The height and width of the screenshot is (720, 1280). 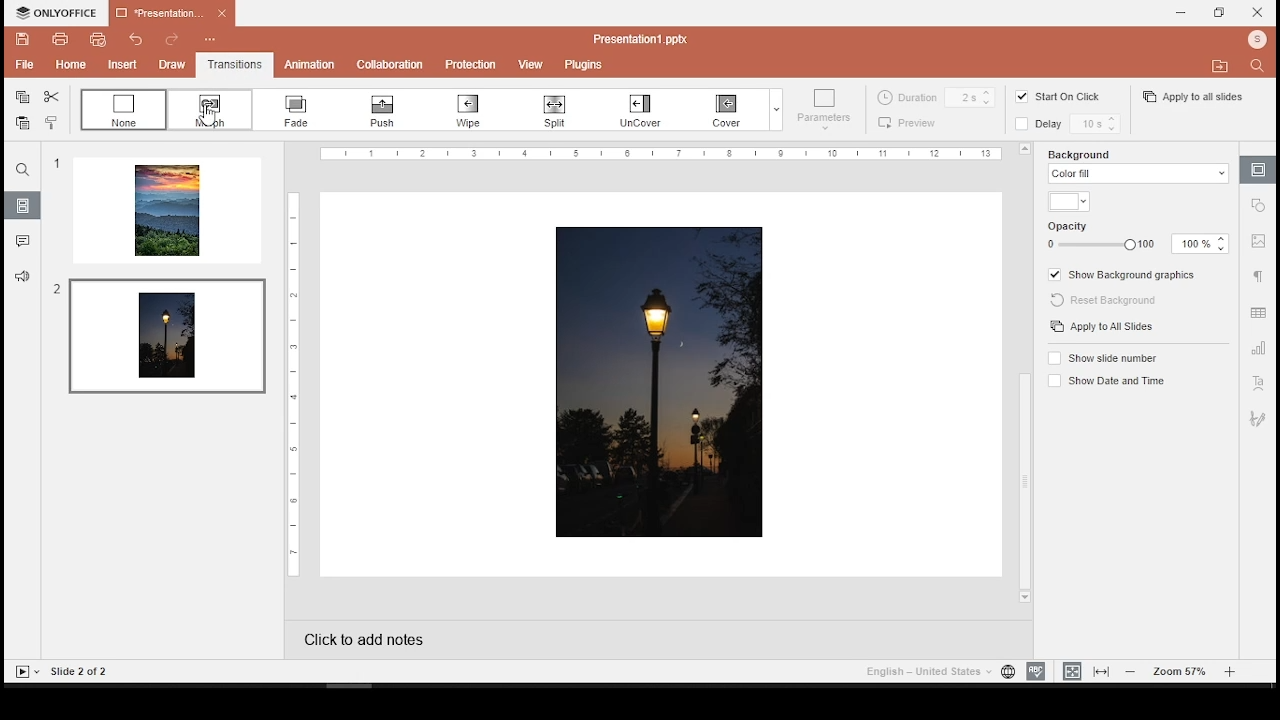 What do you see at coordinates (165, 334) in the screenshot?
I see `slide 2` at bounding box center [165, 334].